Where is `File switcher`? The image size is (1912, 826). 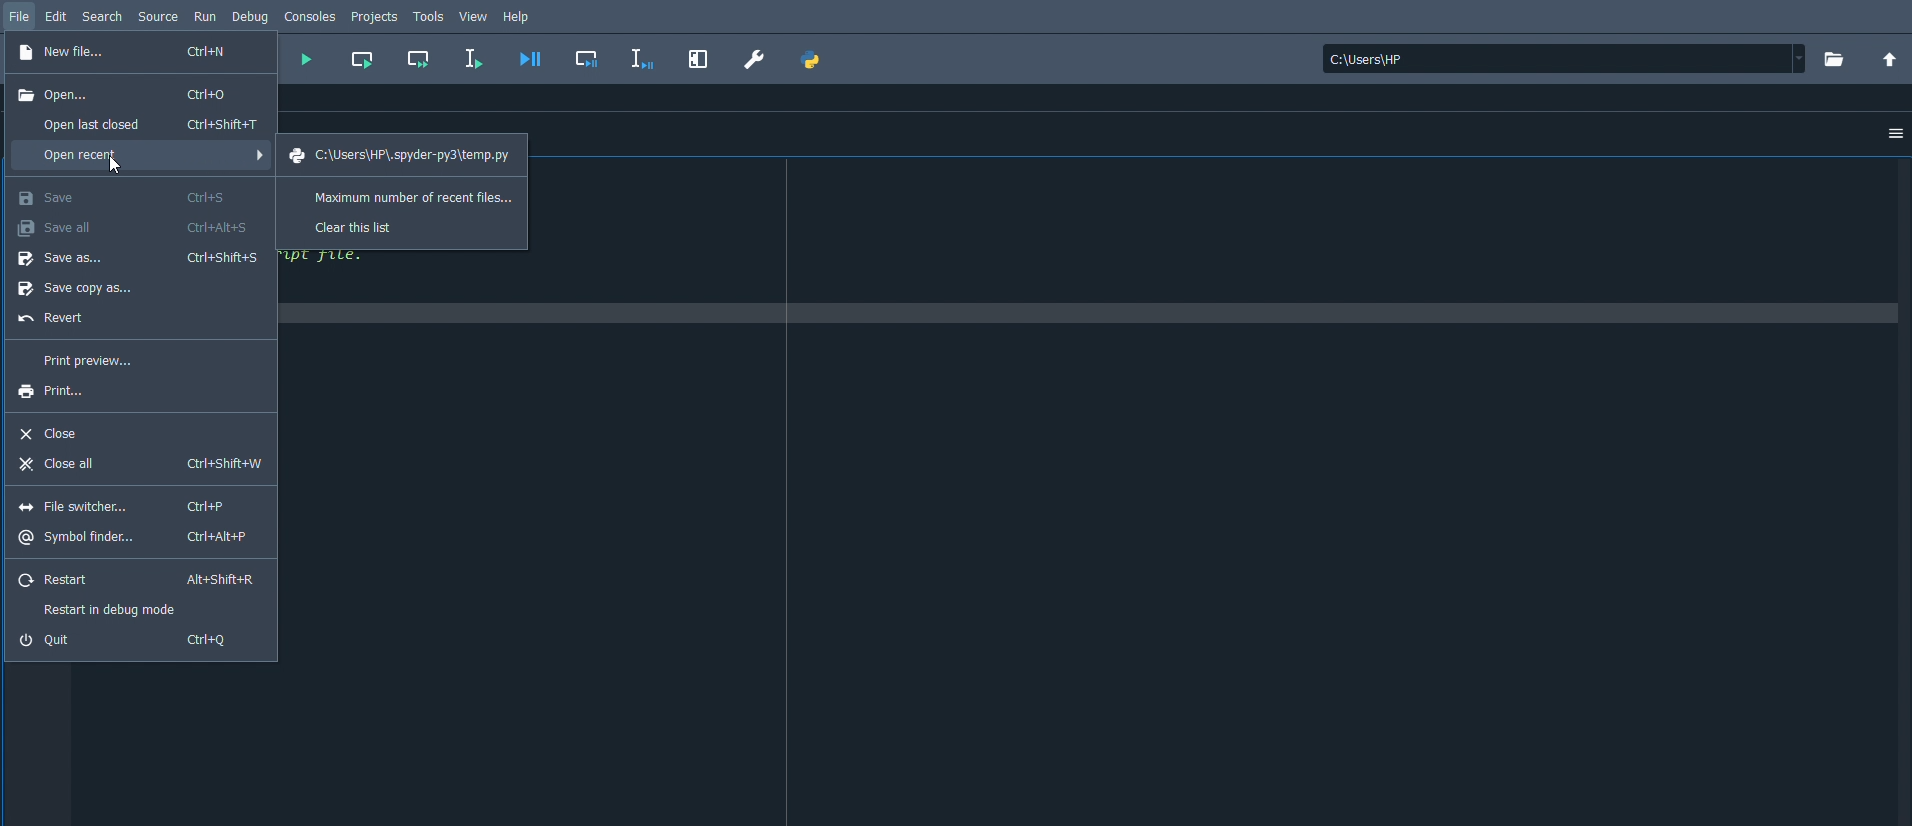
File switcher is located at coordinates (130, 506).